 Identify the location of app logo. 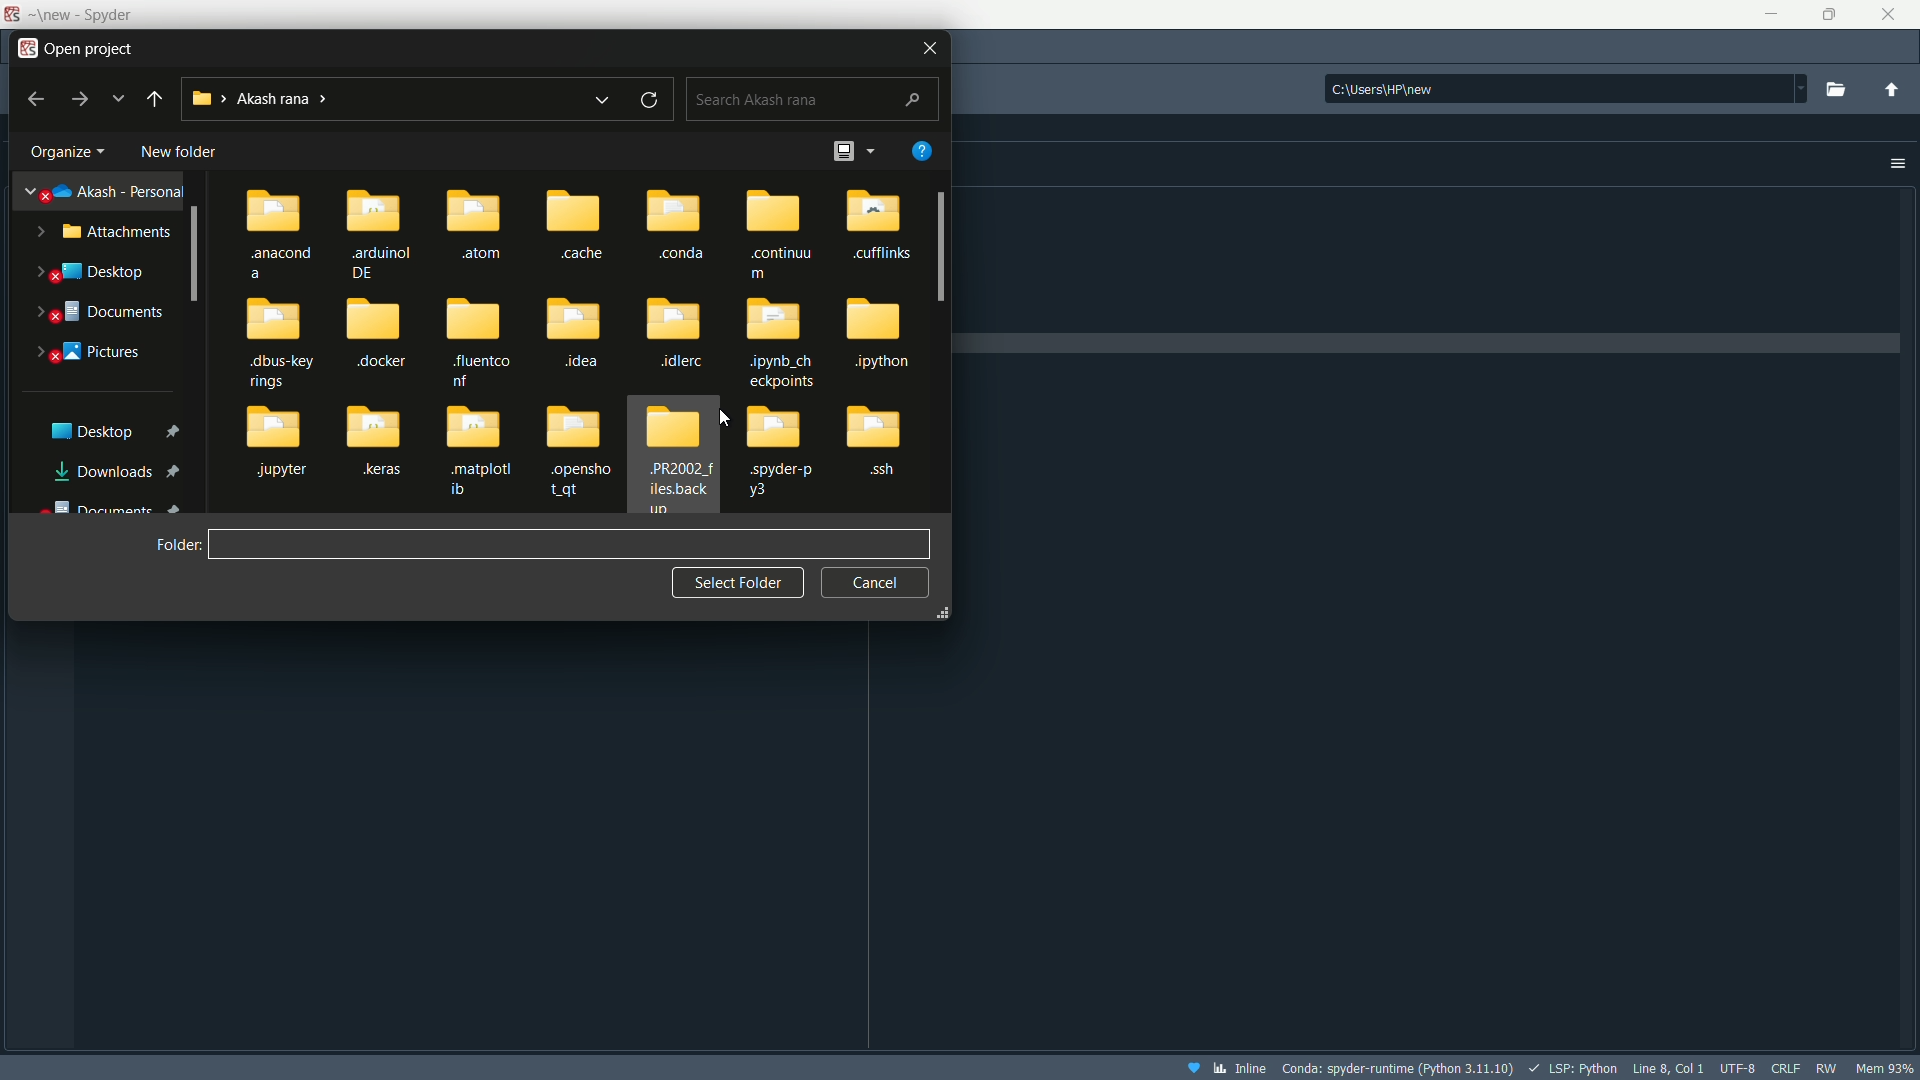
(27, 46).